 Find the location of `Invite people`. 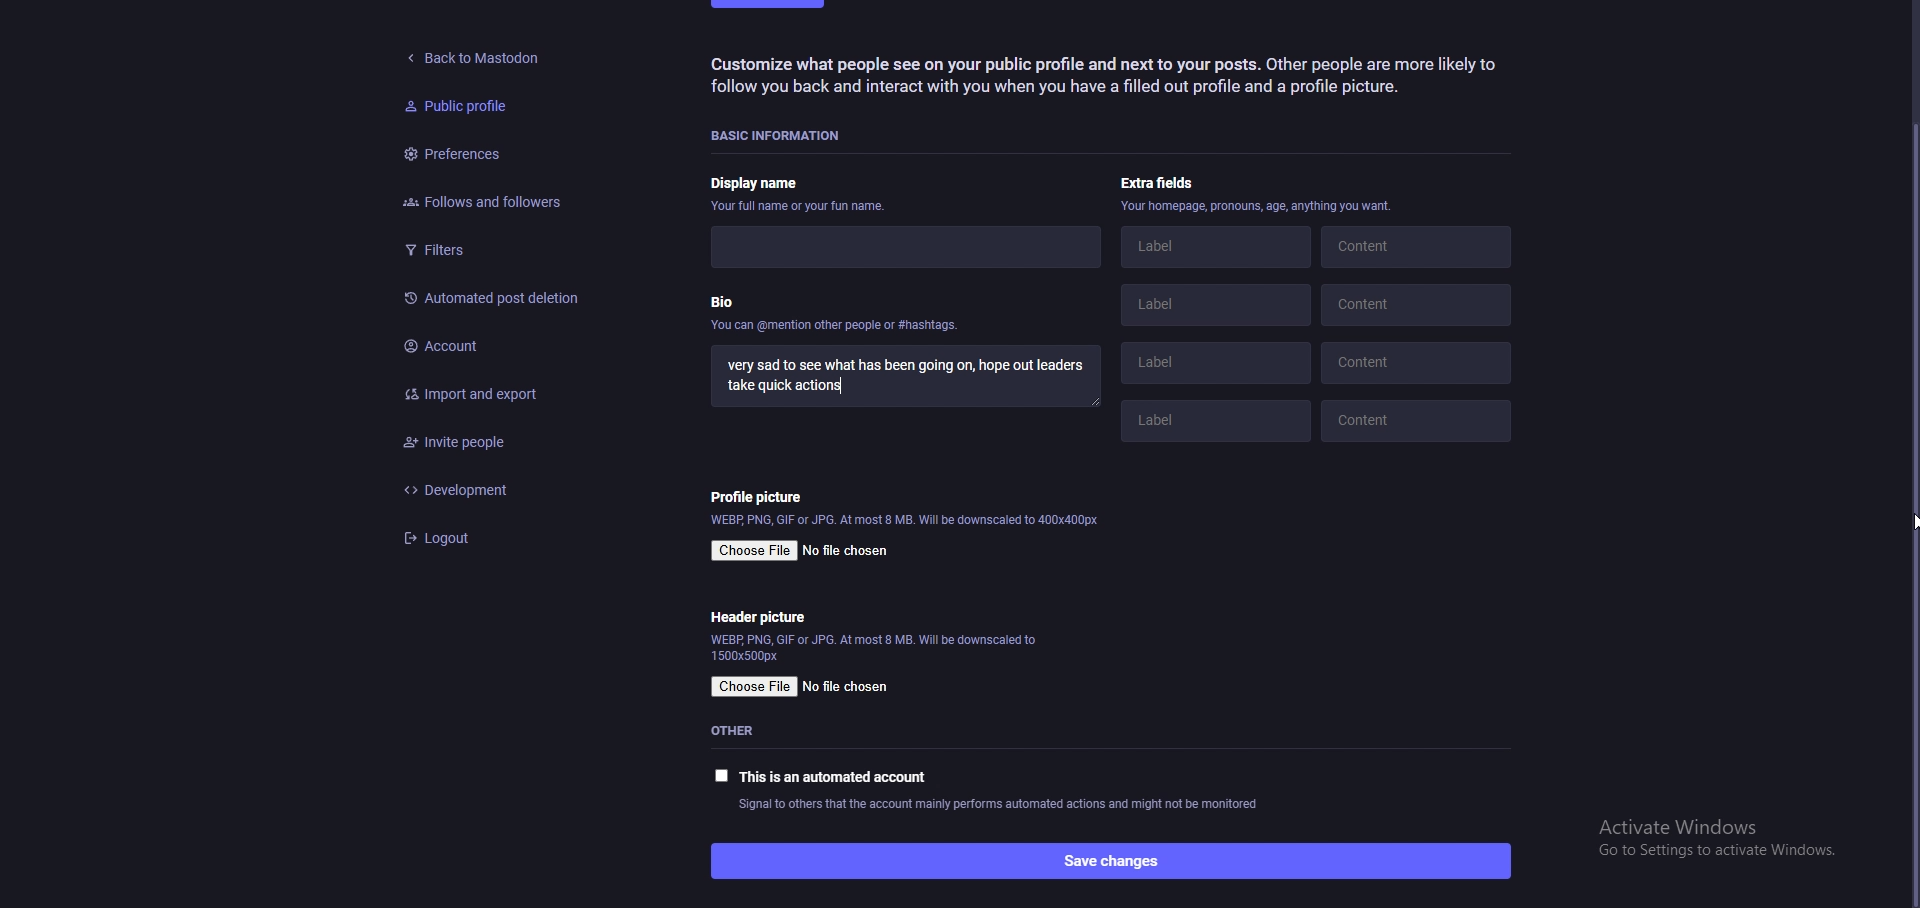

Invite people is located at coordinates (506, 443).